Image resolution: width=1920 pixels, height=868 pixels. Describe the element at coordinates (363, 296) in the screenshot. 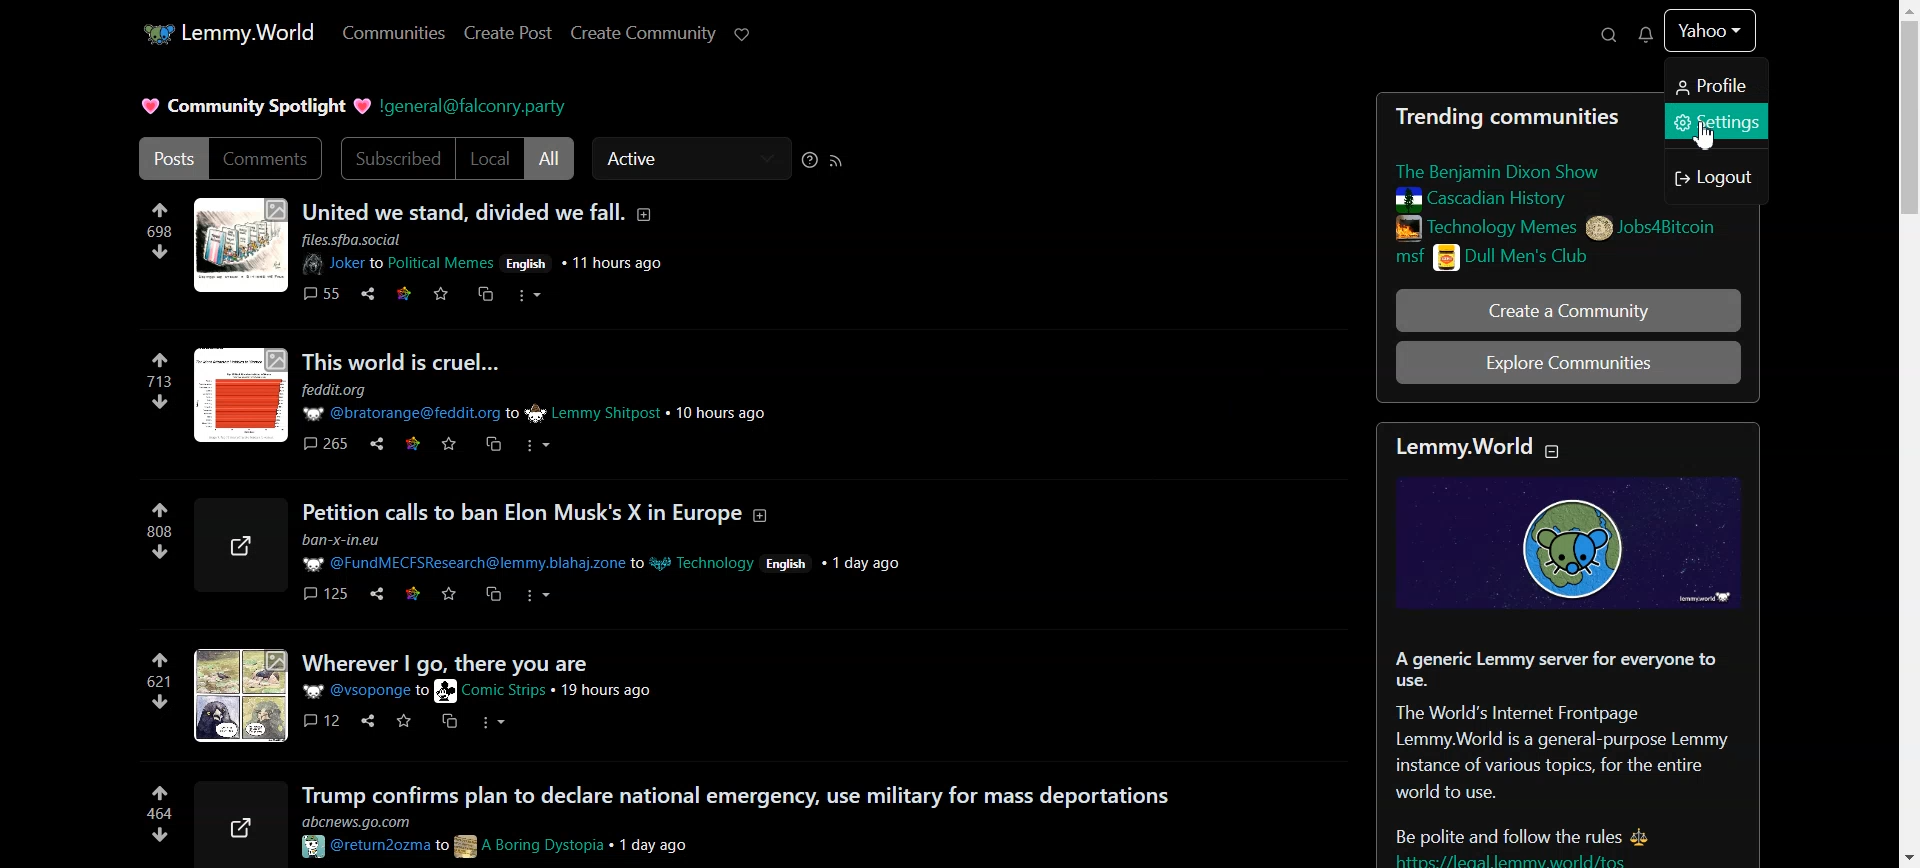

I see `share` at that location.